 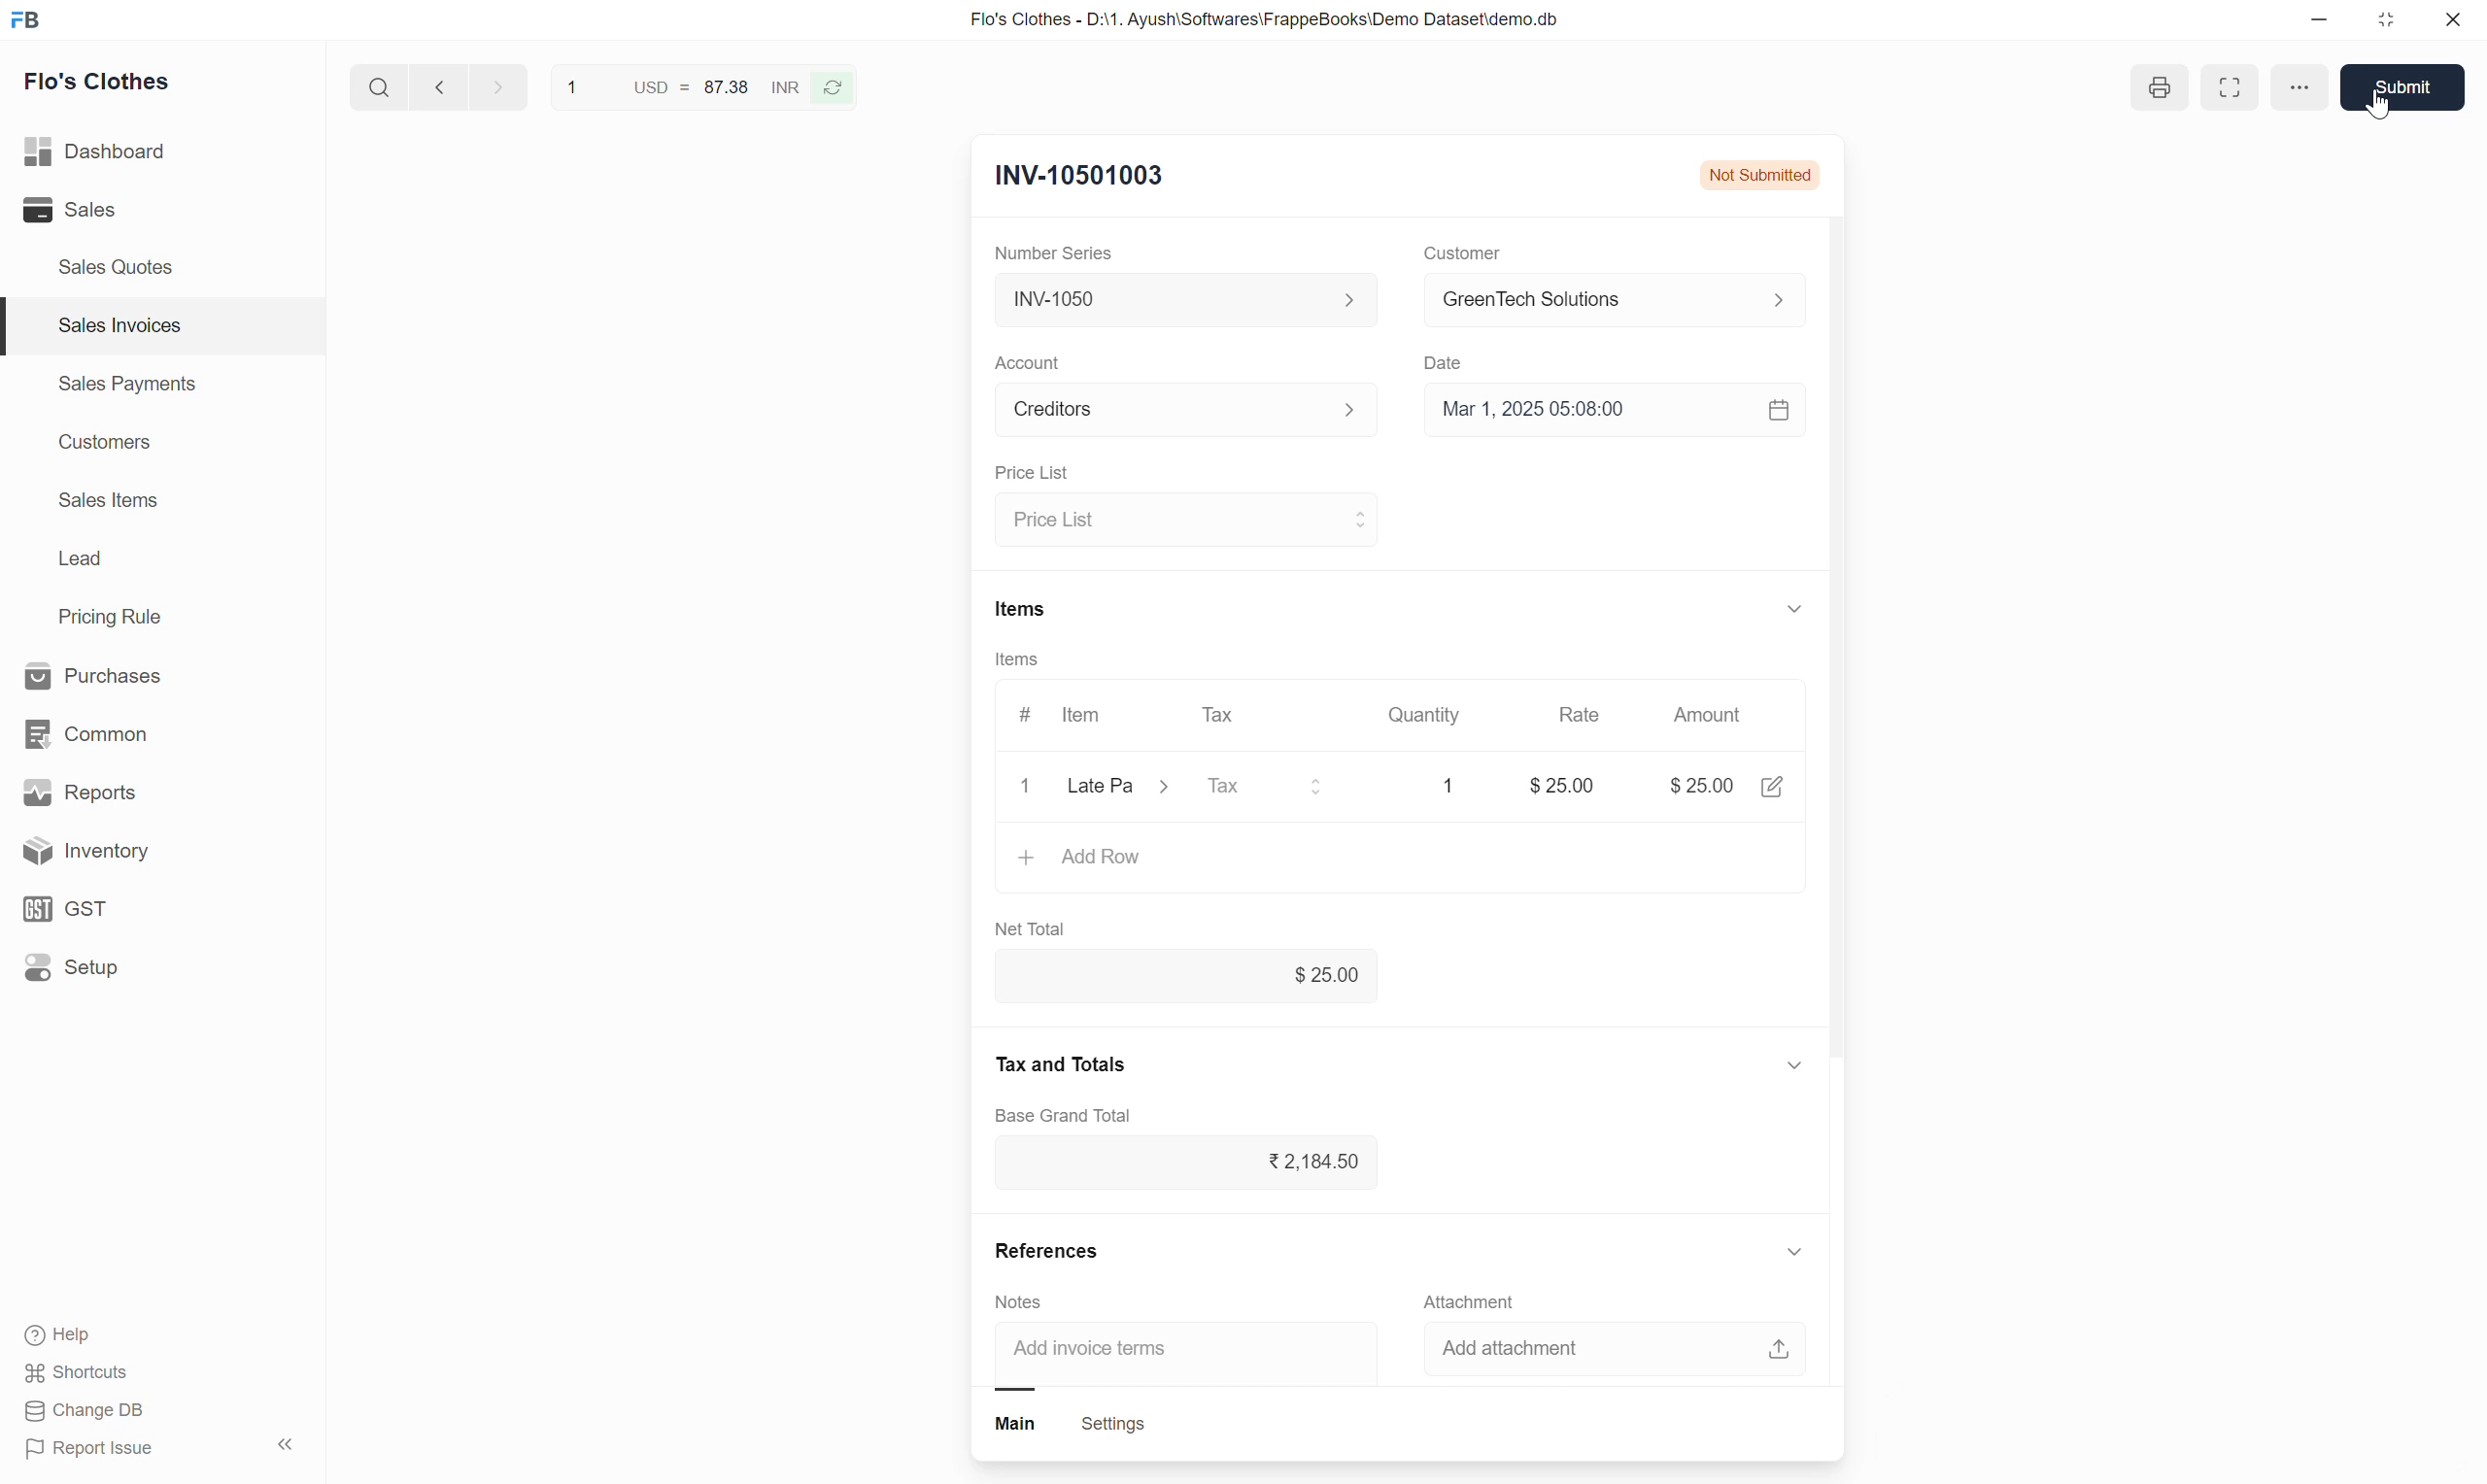 I want to click on base grand total, so click(x=1071, y=1115).